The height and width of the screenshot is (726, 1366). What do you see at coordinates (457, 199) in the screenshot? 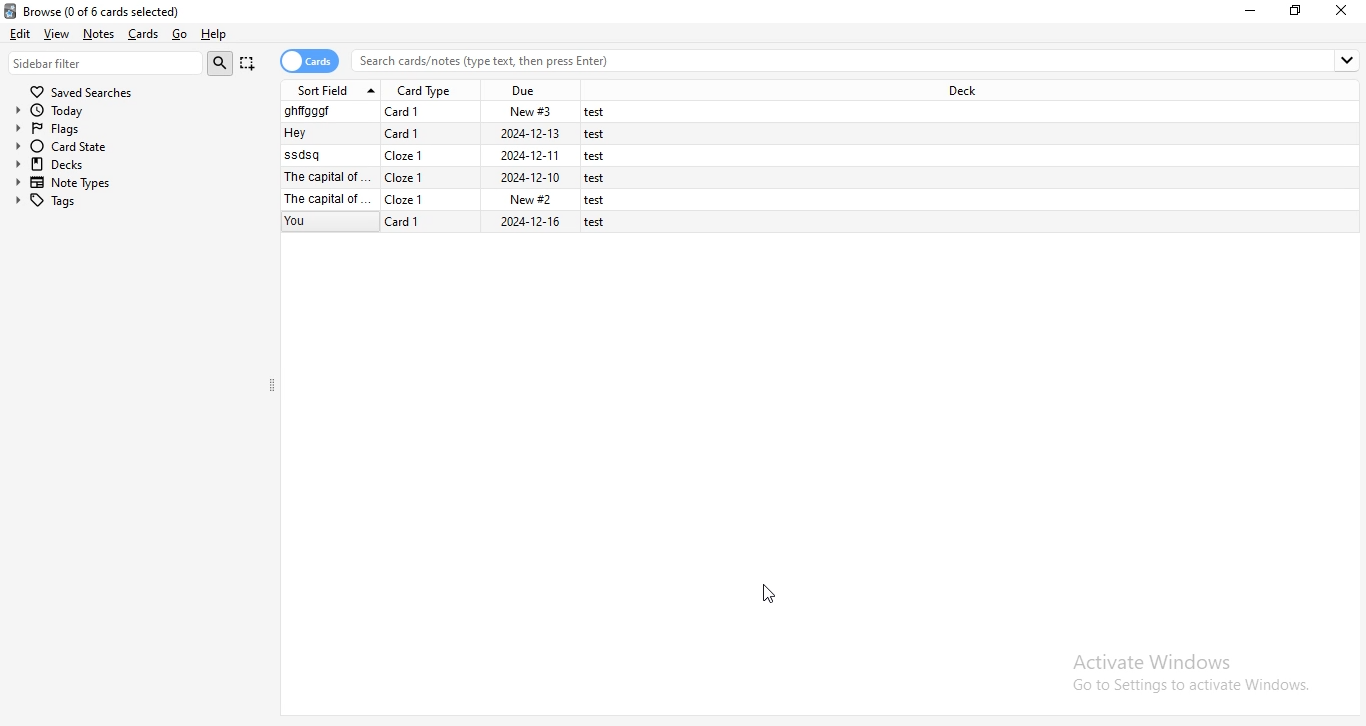
I see `File` at bounding box center [457, 199].